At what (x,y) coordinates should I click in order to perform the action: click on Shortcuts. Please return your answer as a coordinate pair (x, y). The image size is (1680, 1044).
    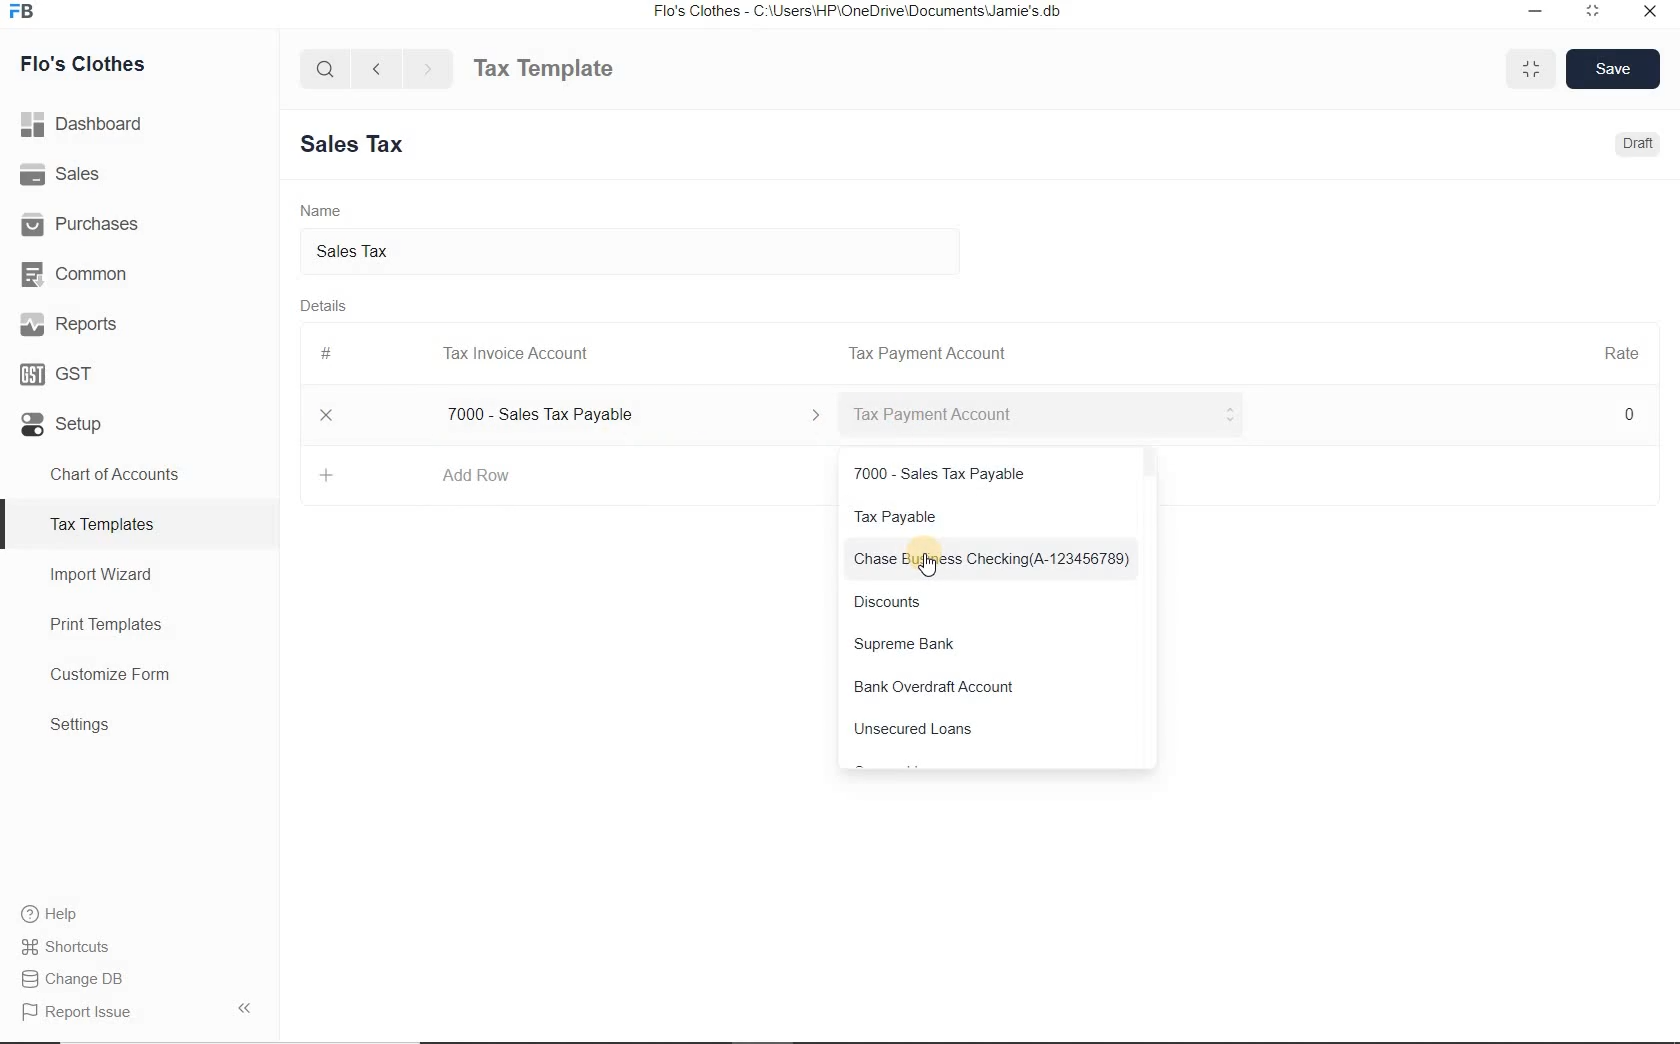
    Looking at the image, I should click on (140, 947).